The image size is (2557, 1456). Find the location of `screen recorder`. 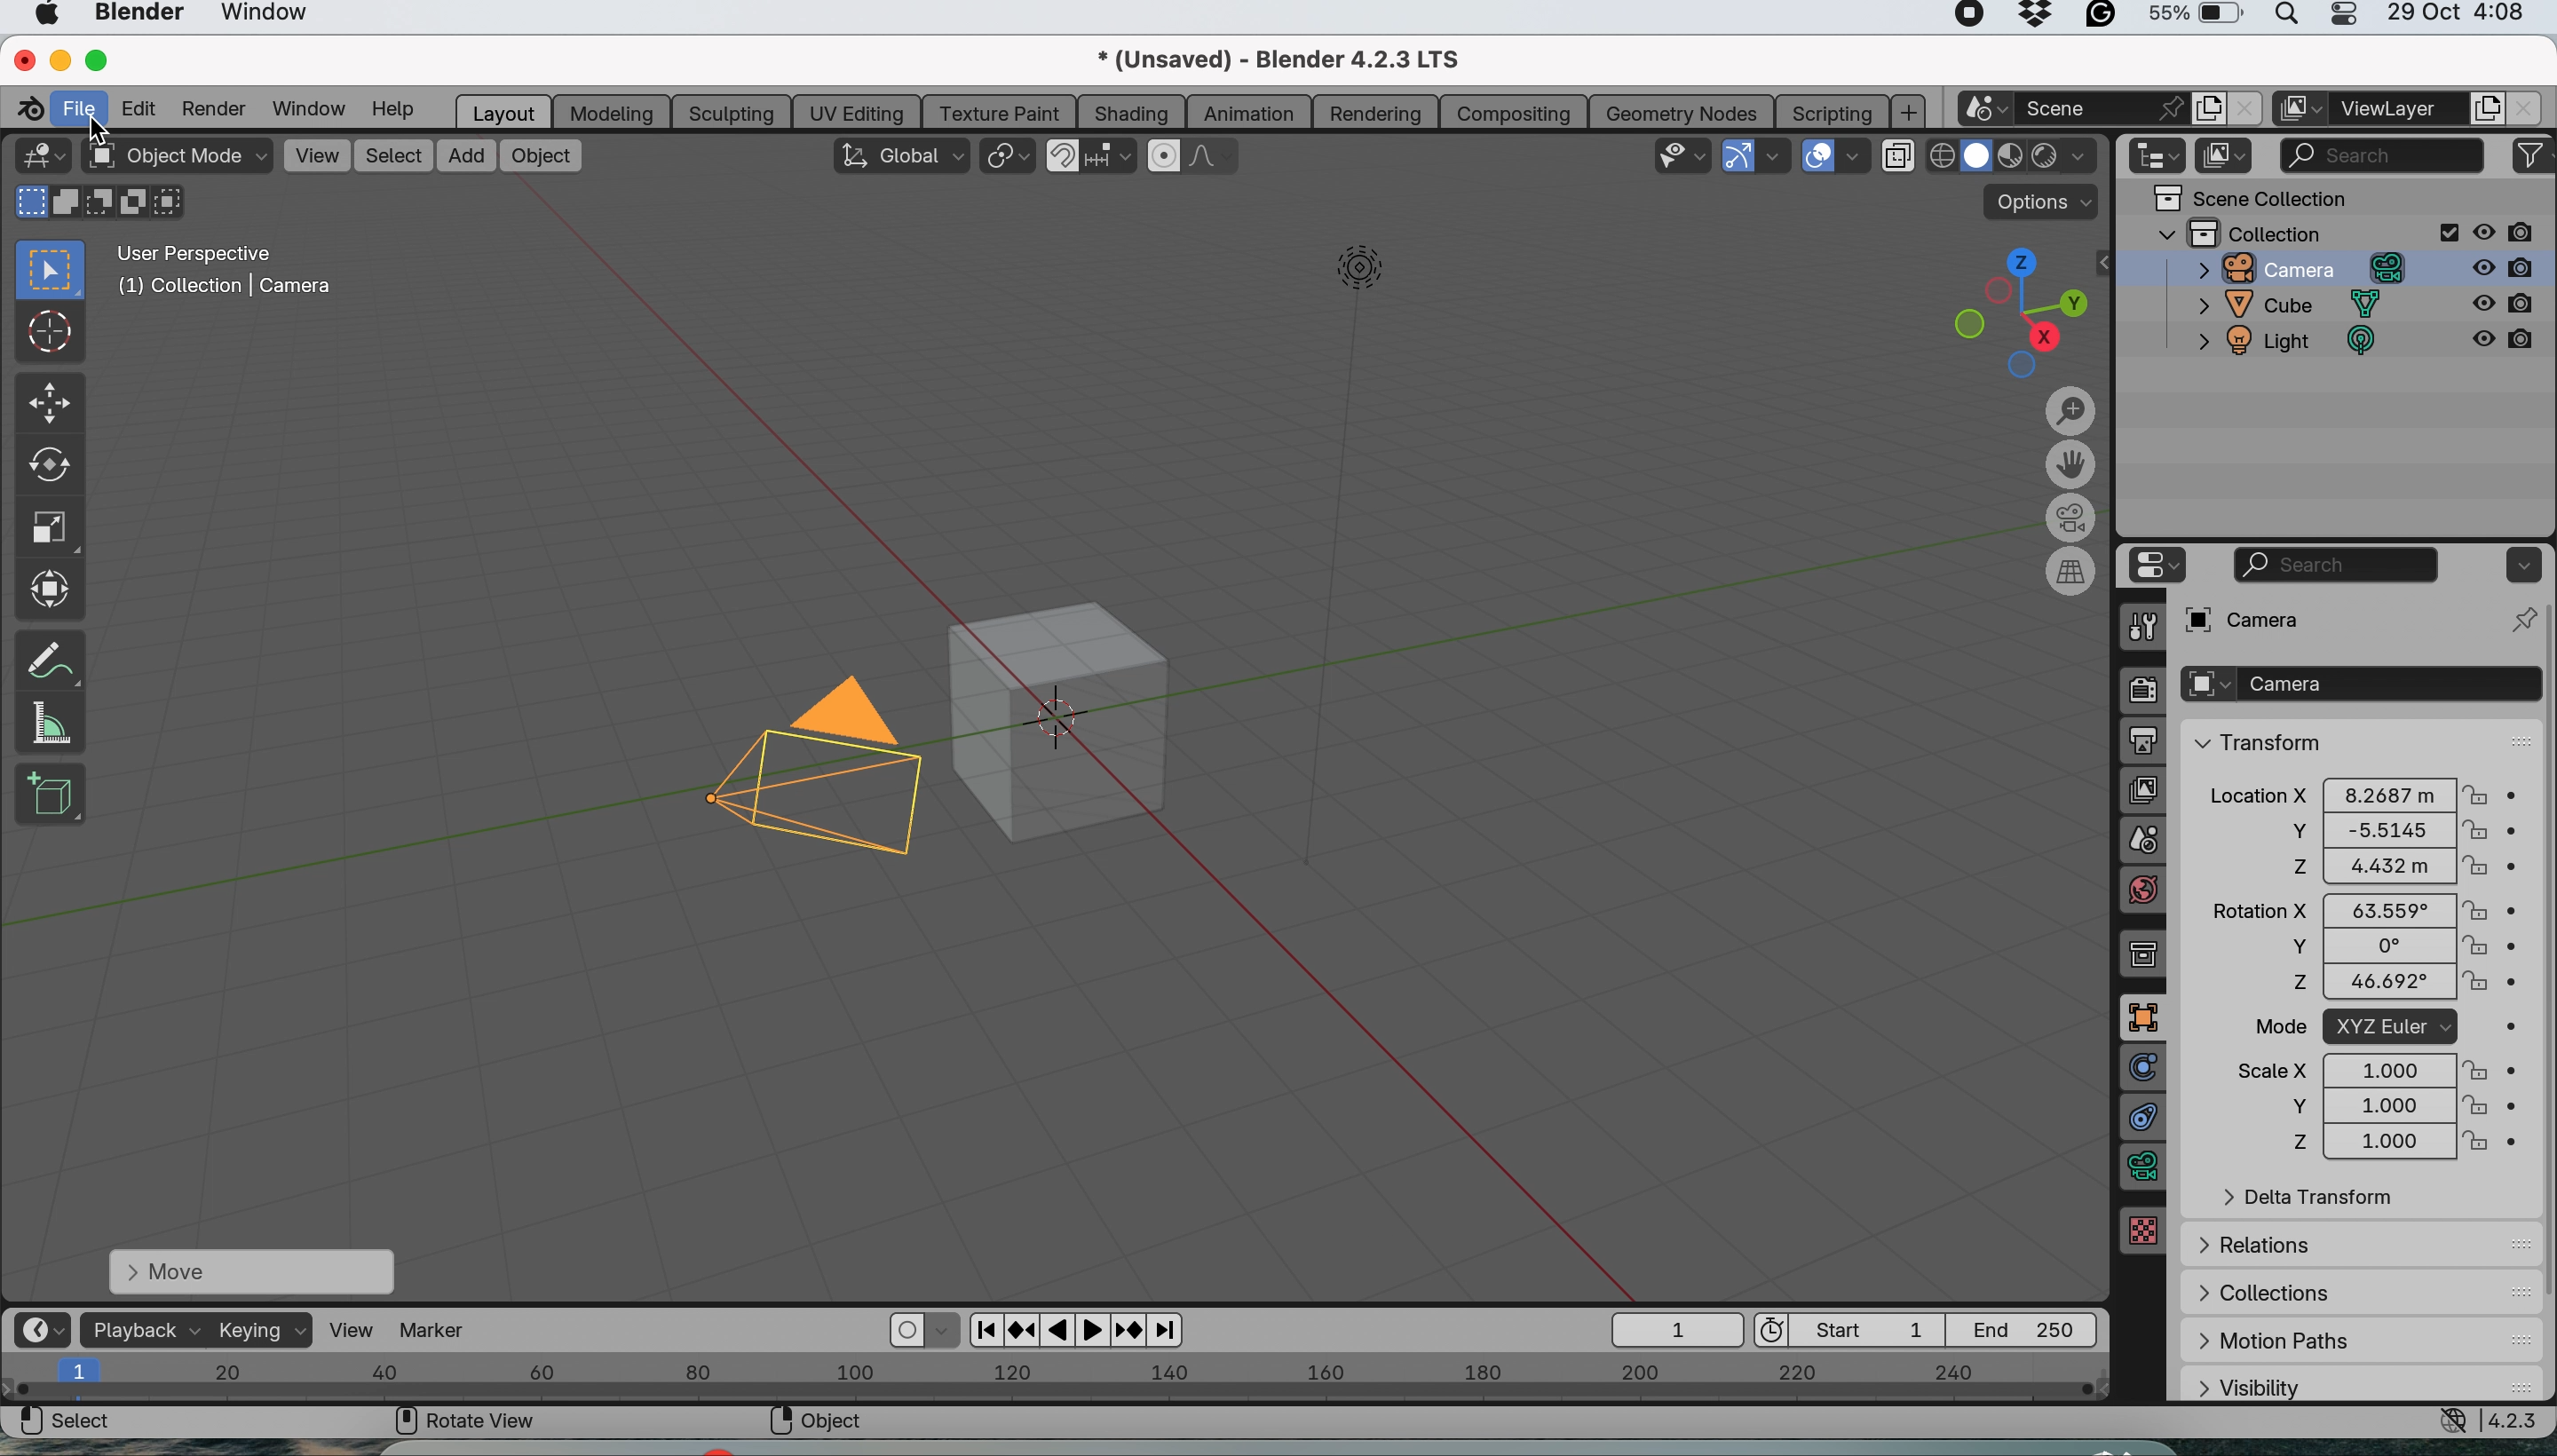

screen recorder is located at coordinates (1962, 17).